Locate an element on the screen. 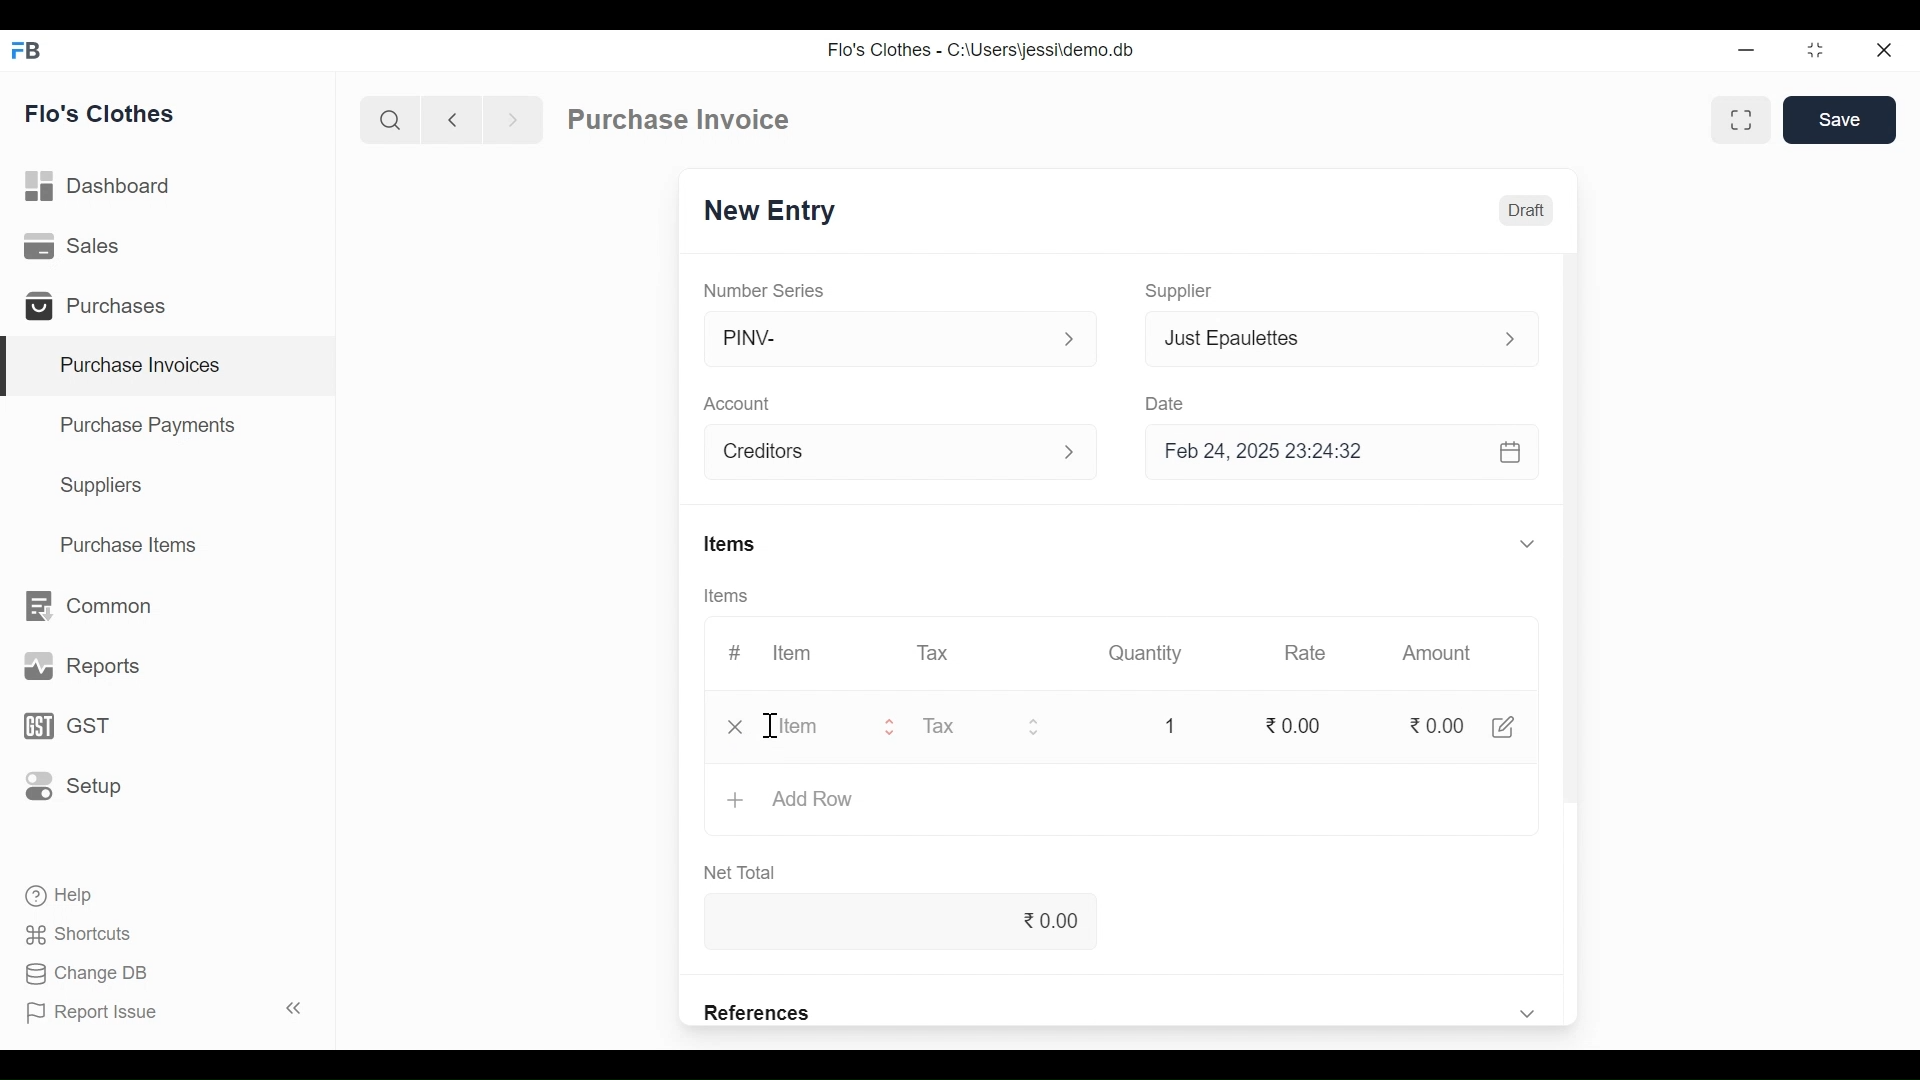  Search is located at coordinates (391, 119).